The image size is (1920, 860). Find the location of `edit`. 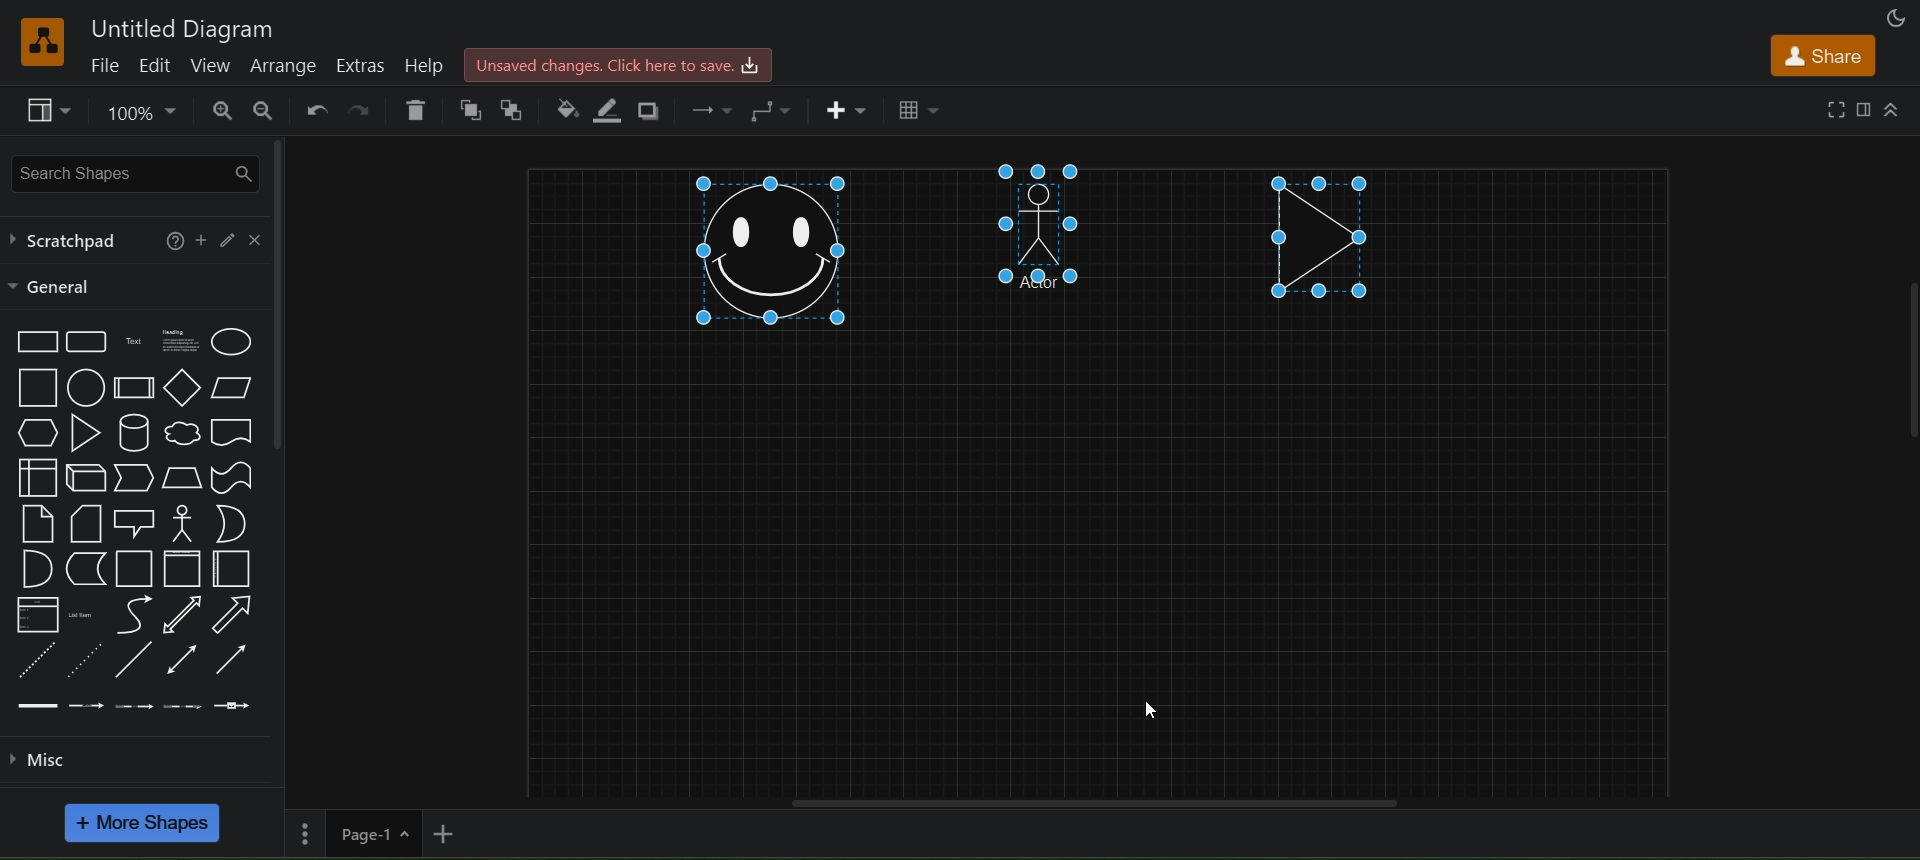

edit is located at coordinates (231, 240).